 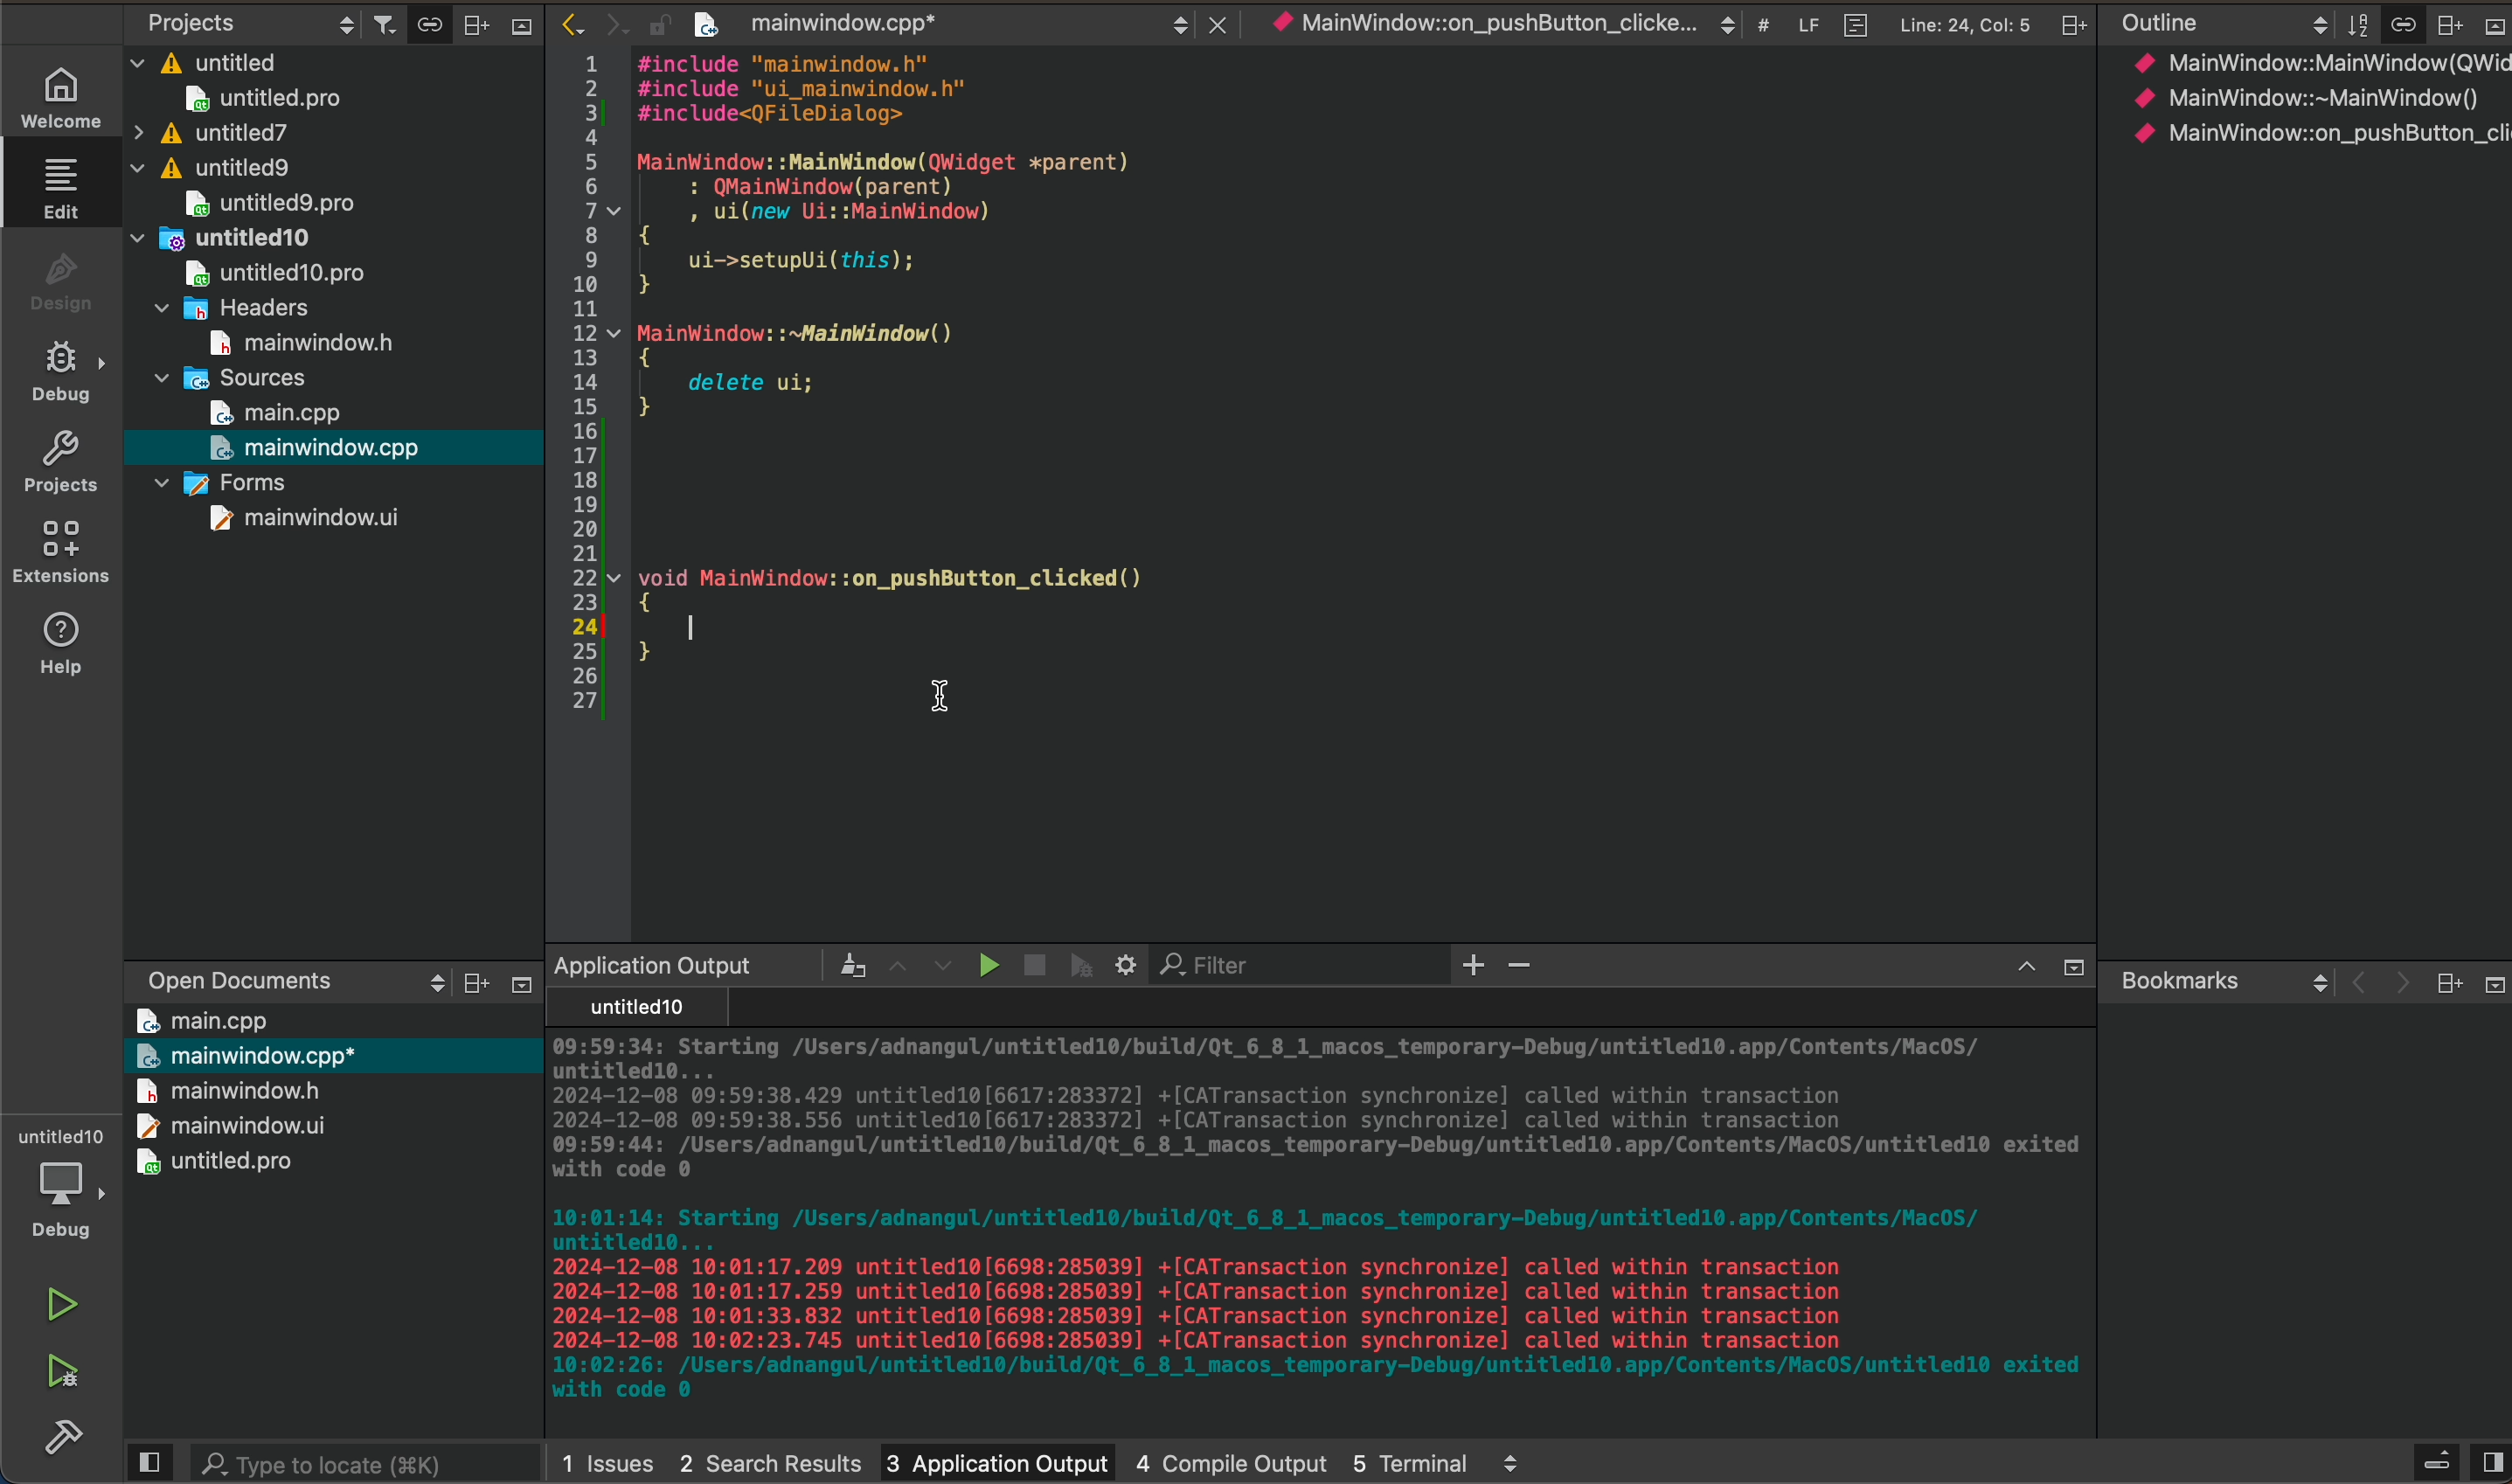 I want to click on » mainwindow. ui, so click(x=224, y=1124).